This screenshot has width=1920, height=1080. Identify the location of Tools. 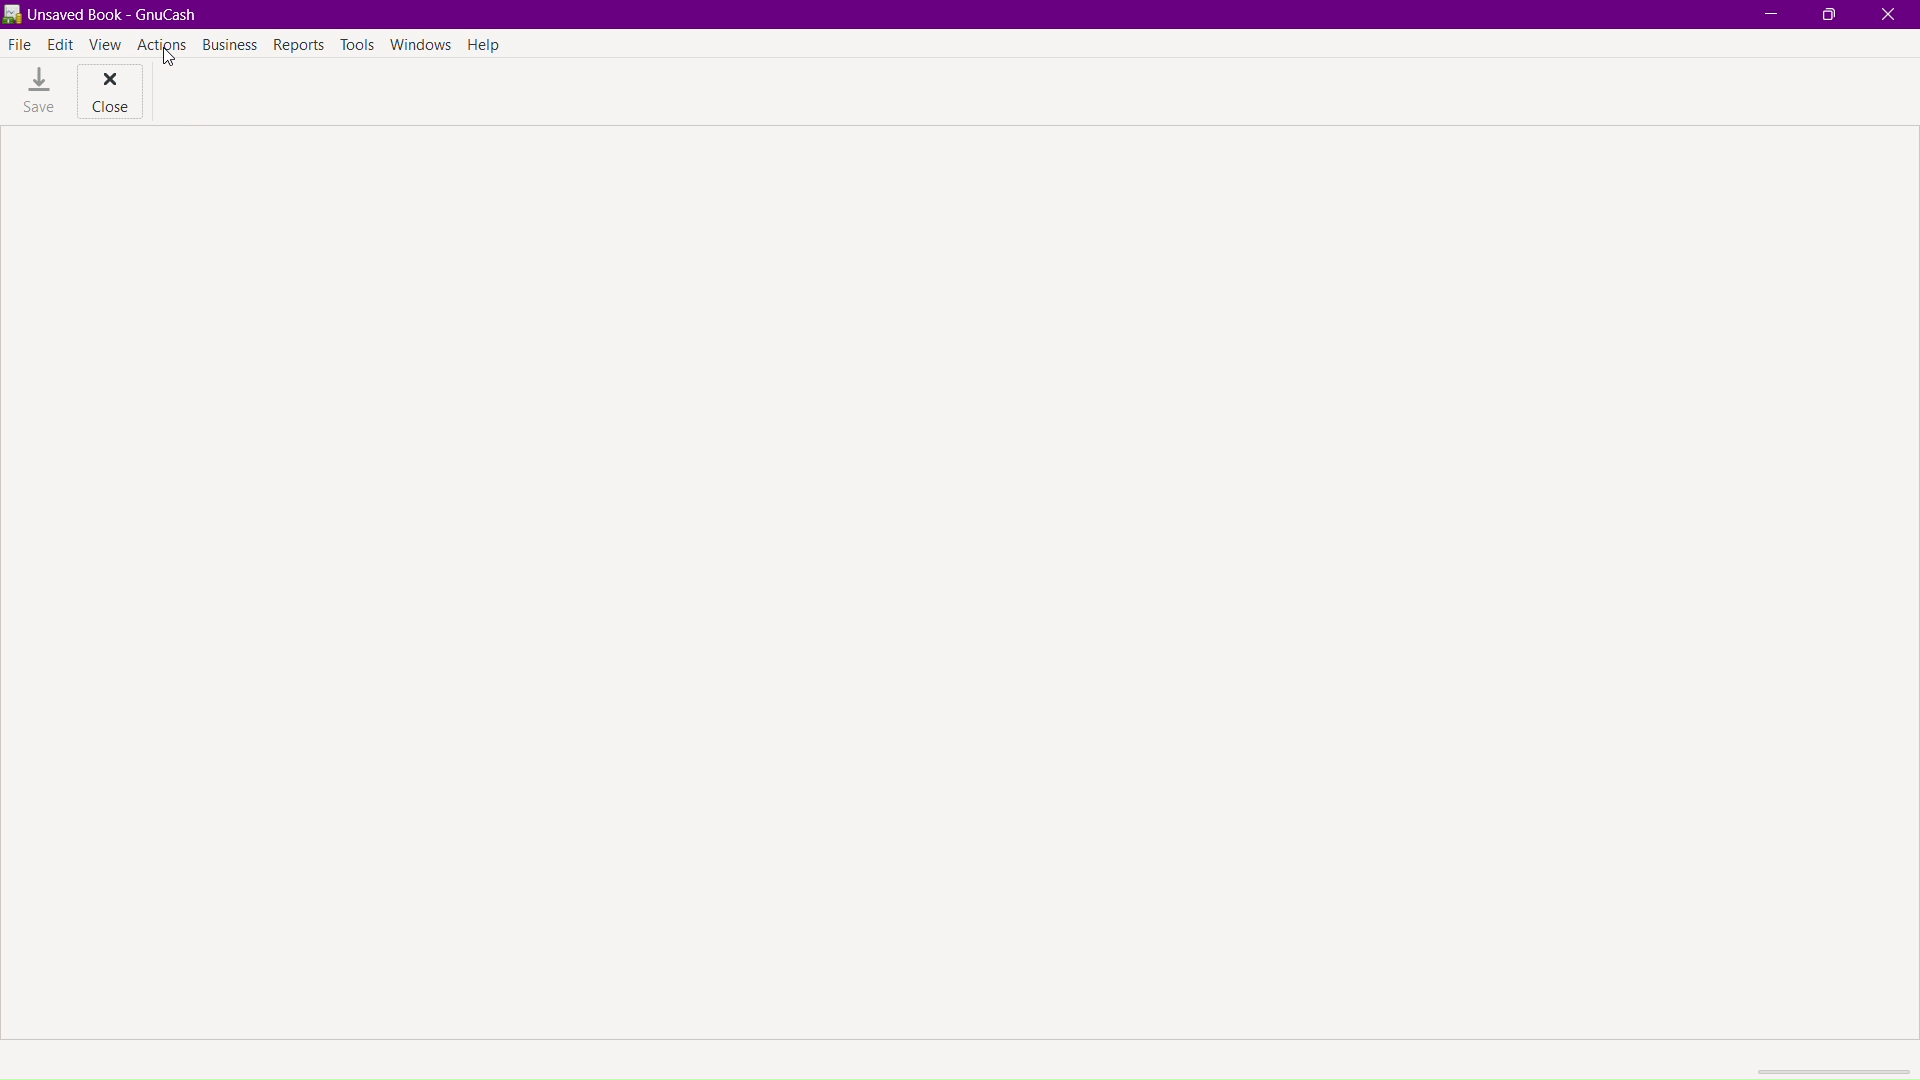
(359, 42).